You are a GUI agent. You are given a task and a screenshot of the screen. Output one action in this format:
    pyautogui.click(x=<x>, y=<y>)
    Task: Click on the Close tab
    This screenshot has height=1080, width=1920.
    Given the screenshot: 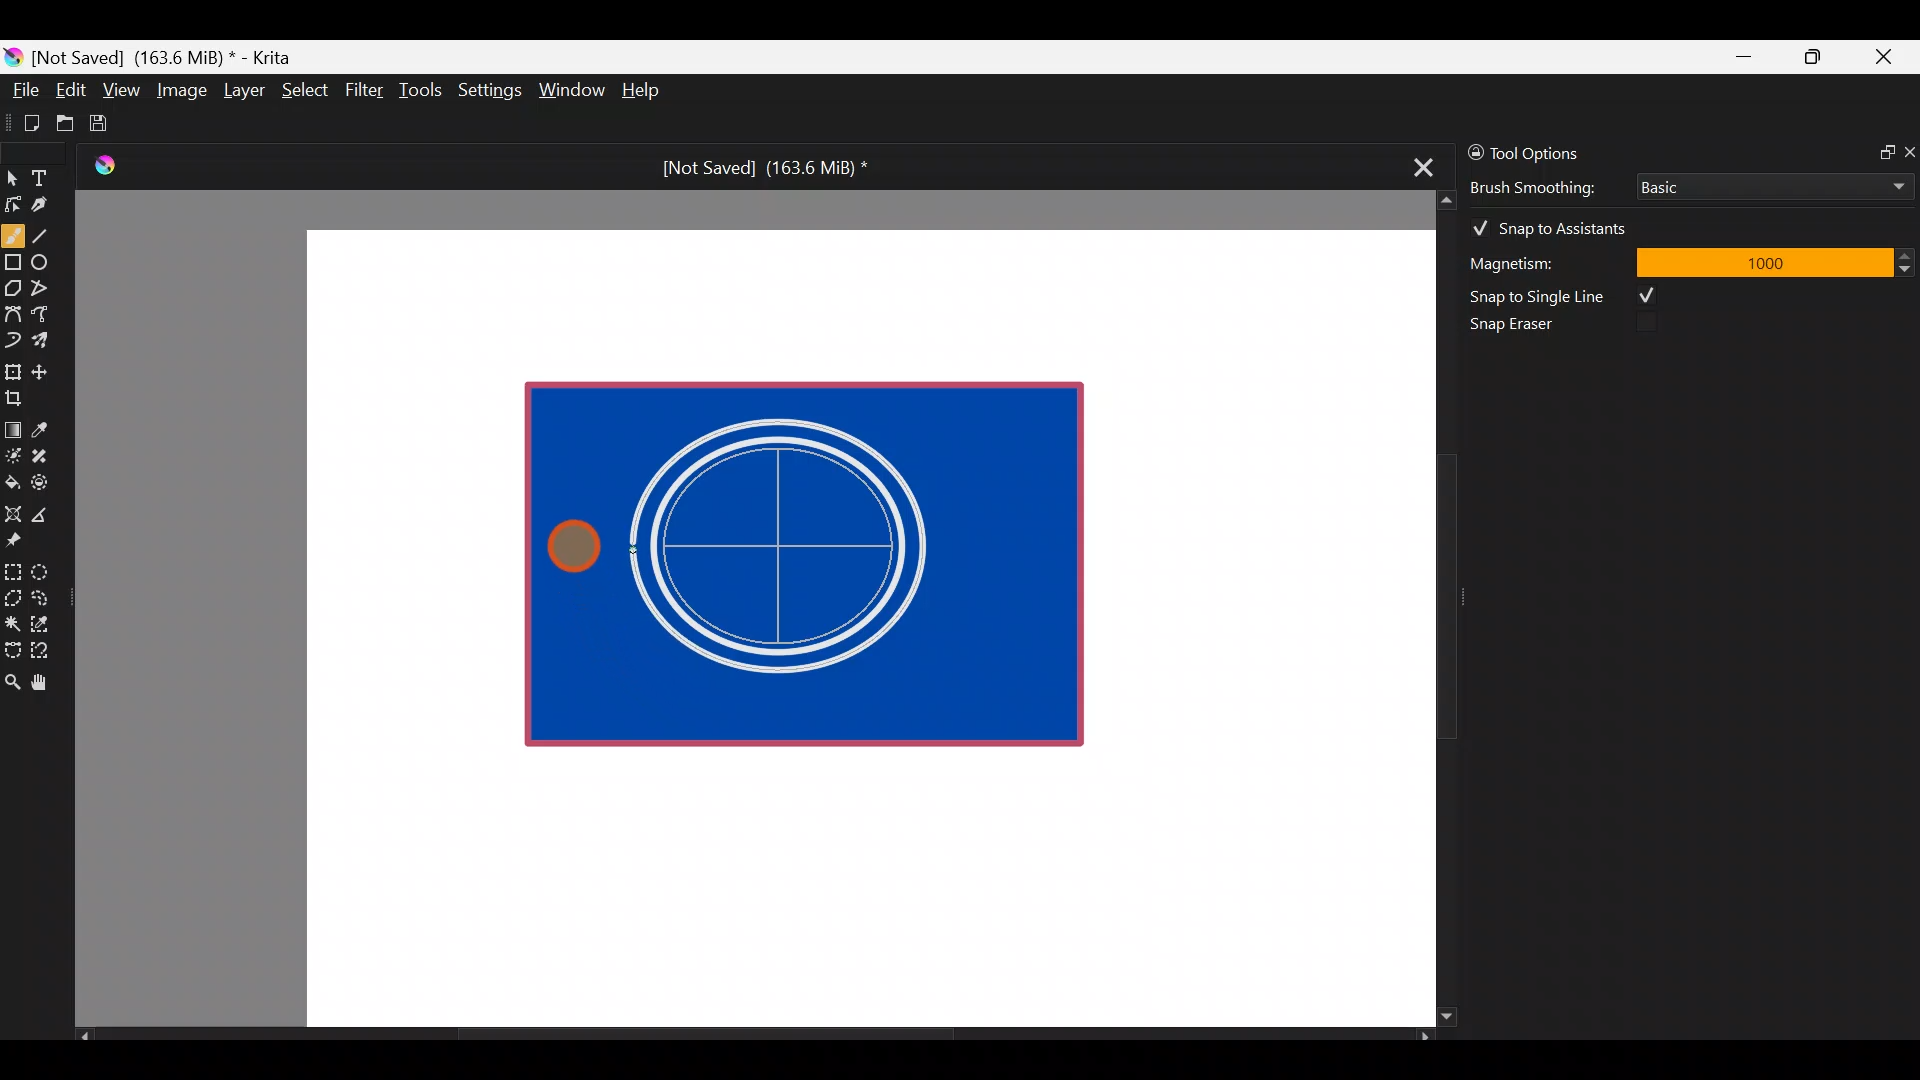 What is the action you would take?
    pyautogui.click(x=1417, y=164)
    